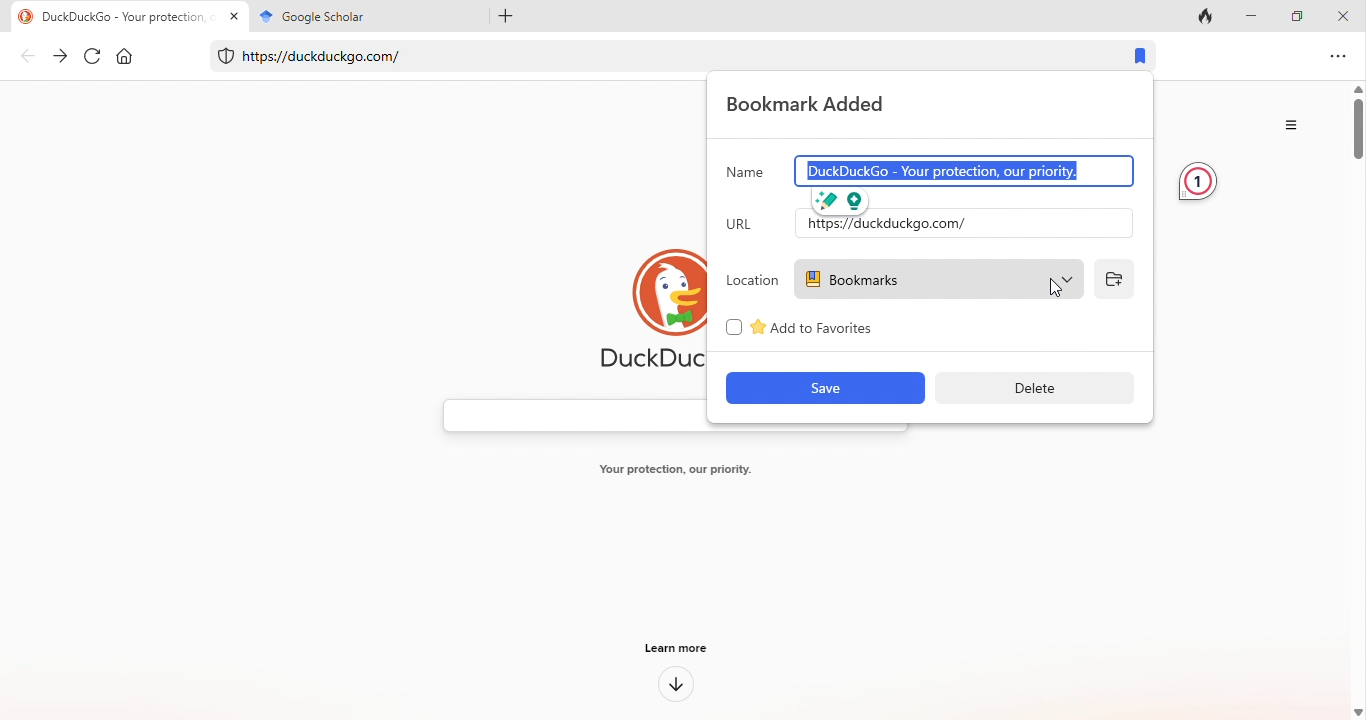 This screenshot has height=720, width=1366. Describe the element at coordinates (817, 105) in the screenshot. I see `bookmark added` at that location.